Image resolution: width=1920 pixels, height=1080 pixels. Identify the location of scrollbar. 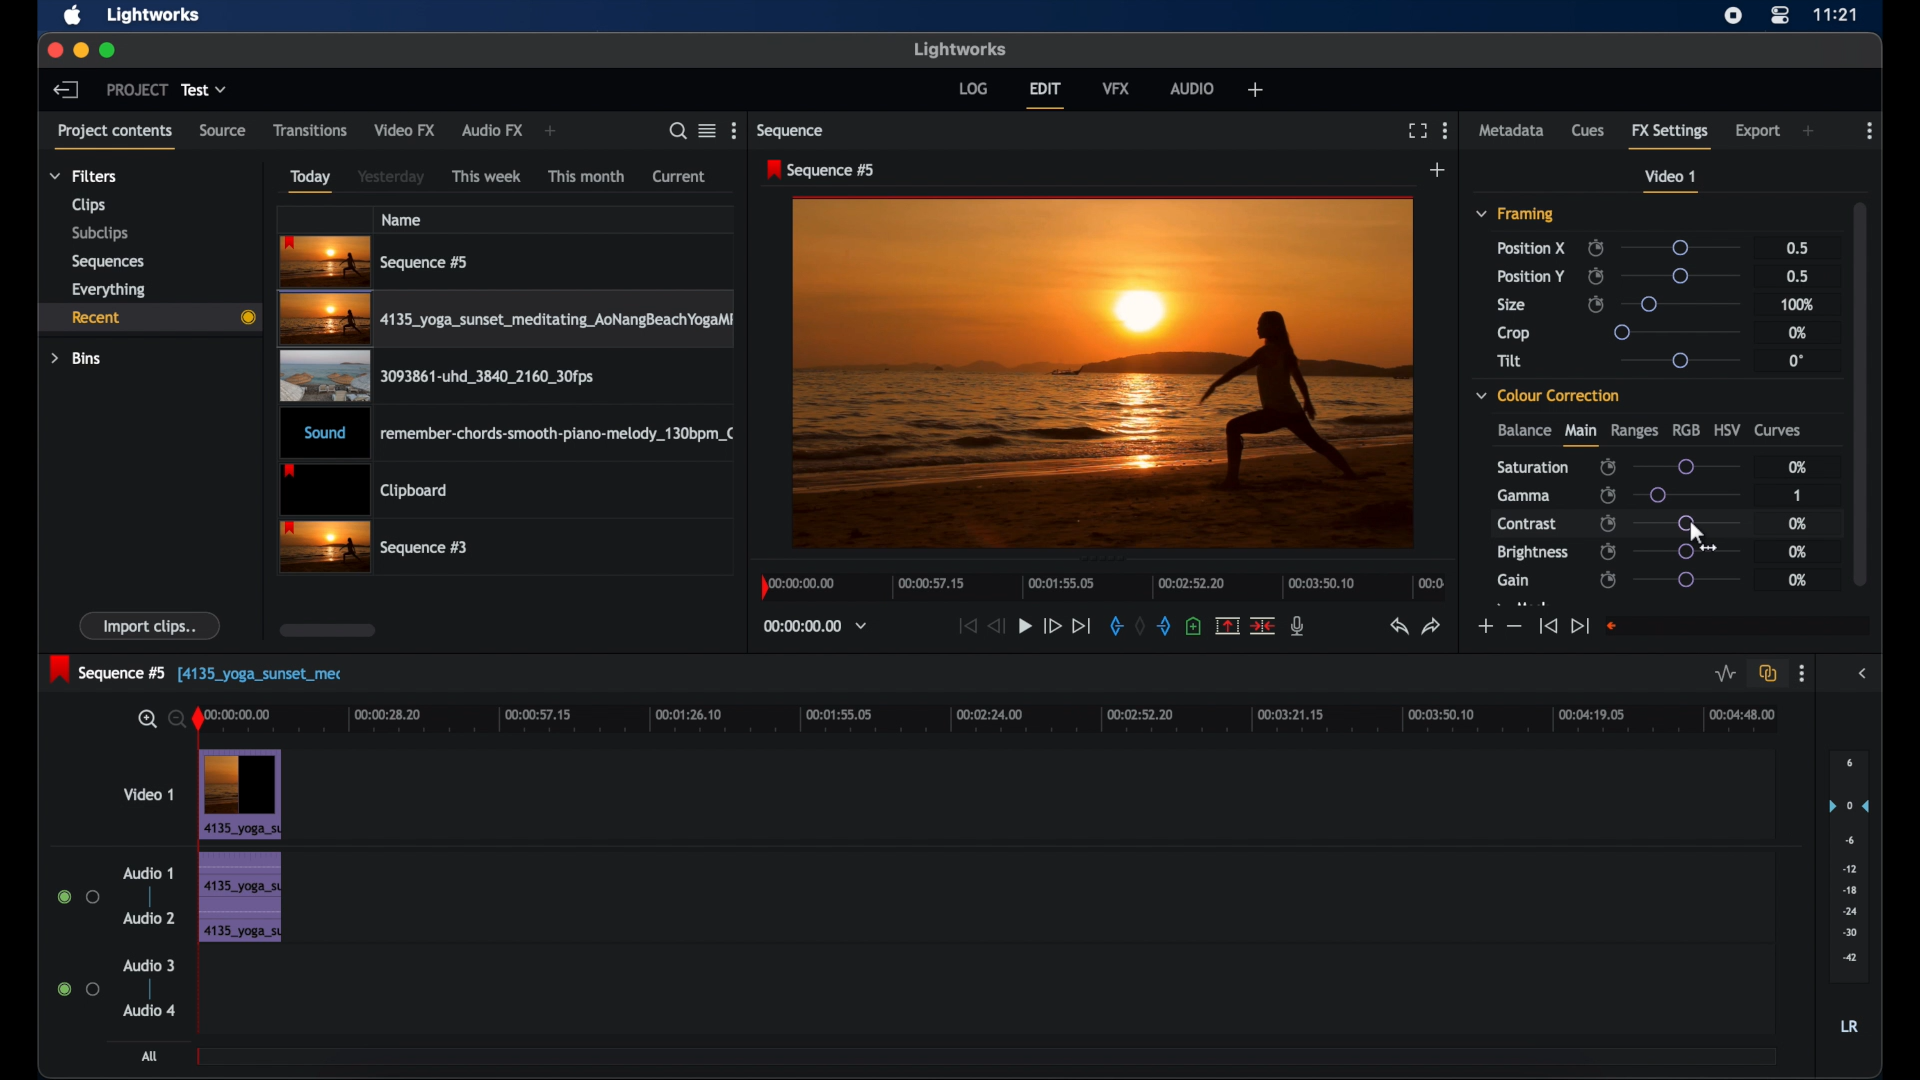
(1857, 391).